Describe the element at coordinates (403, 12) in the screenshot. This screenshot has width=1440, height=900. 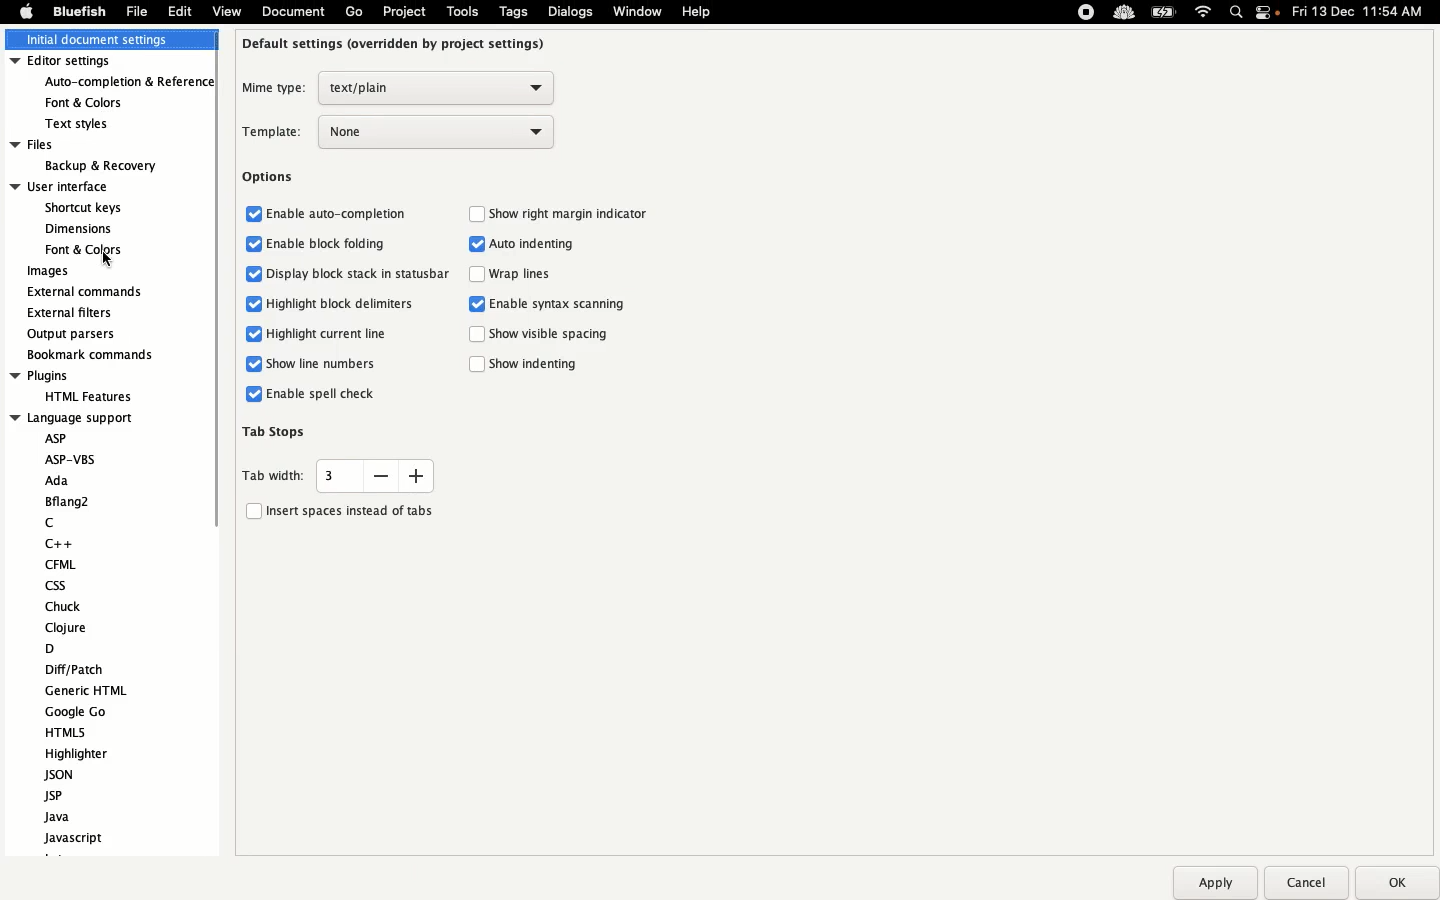
I see `Project` at that location.